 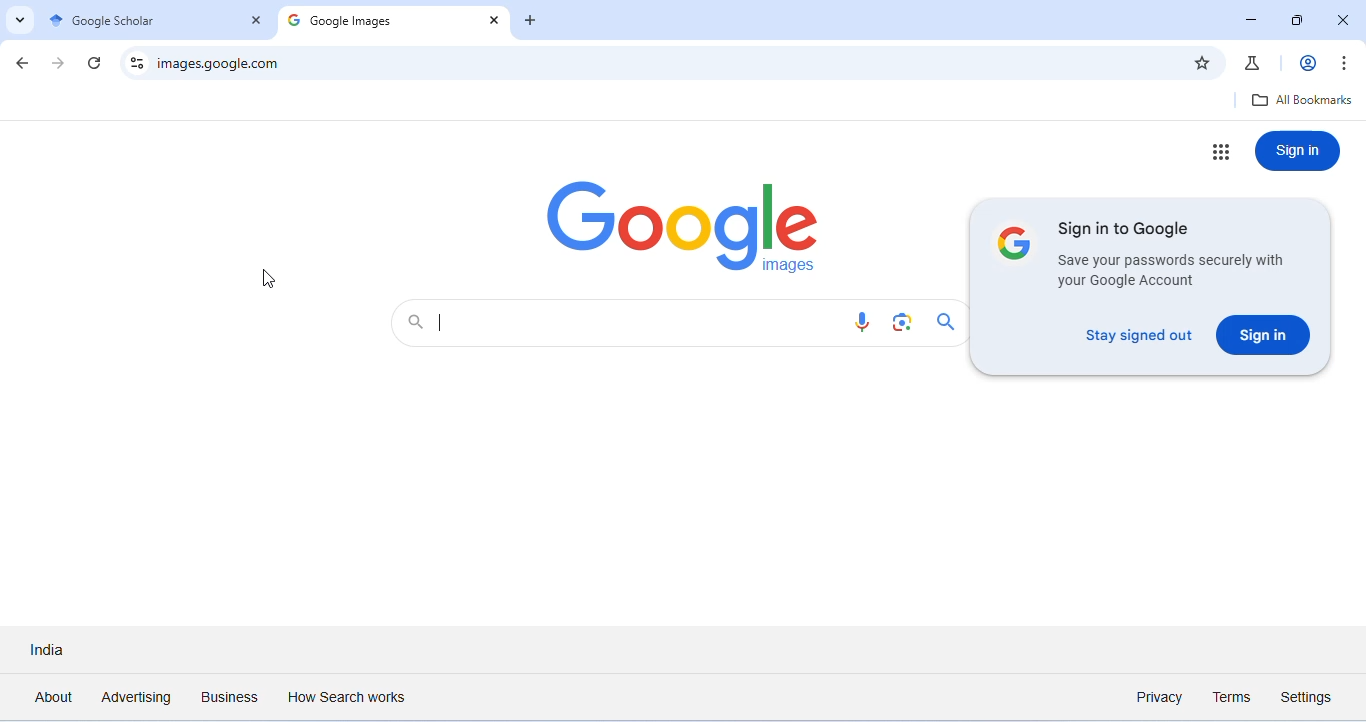 What do you see at coordinates (865, 322) in the screenshot?
I see `voice search` at bounding box center [865, 322].